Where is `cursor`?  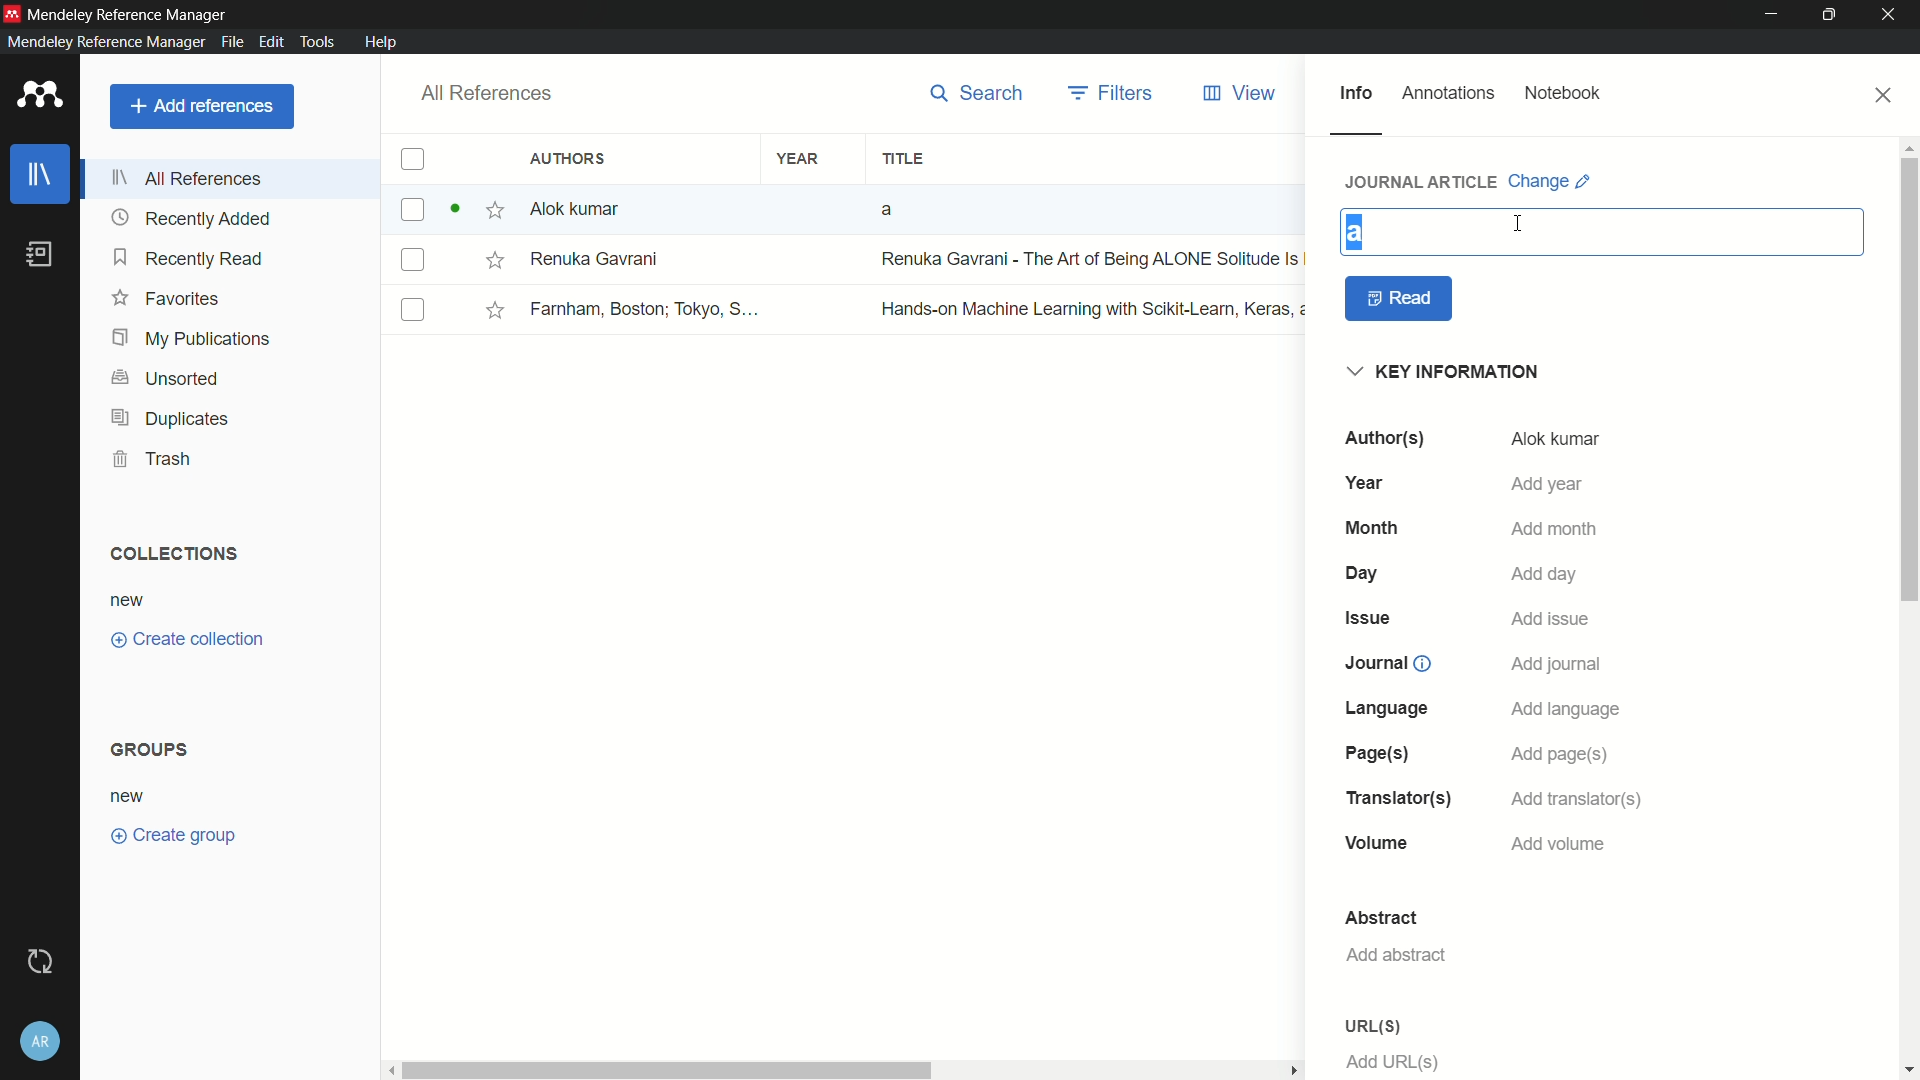 cursor is located at coordinates (1517, 222).